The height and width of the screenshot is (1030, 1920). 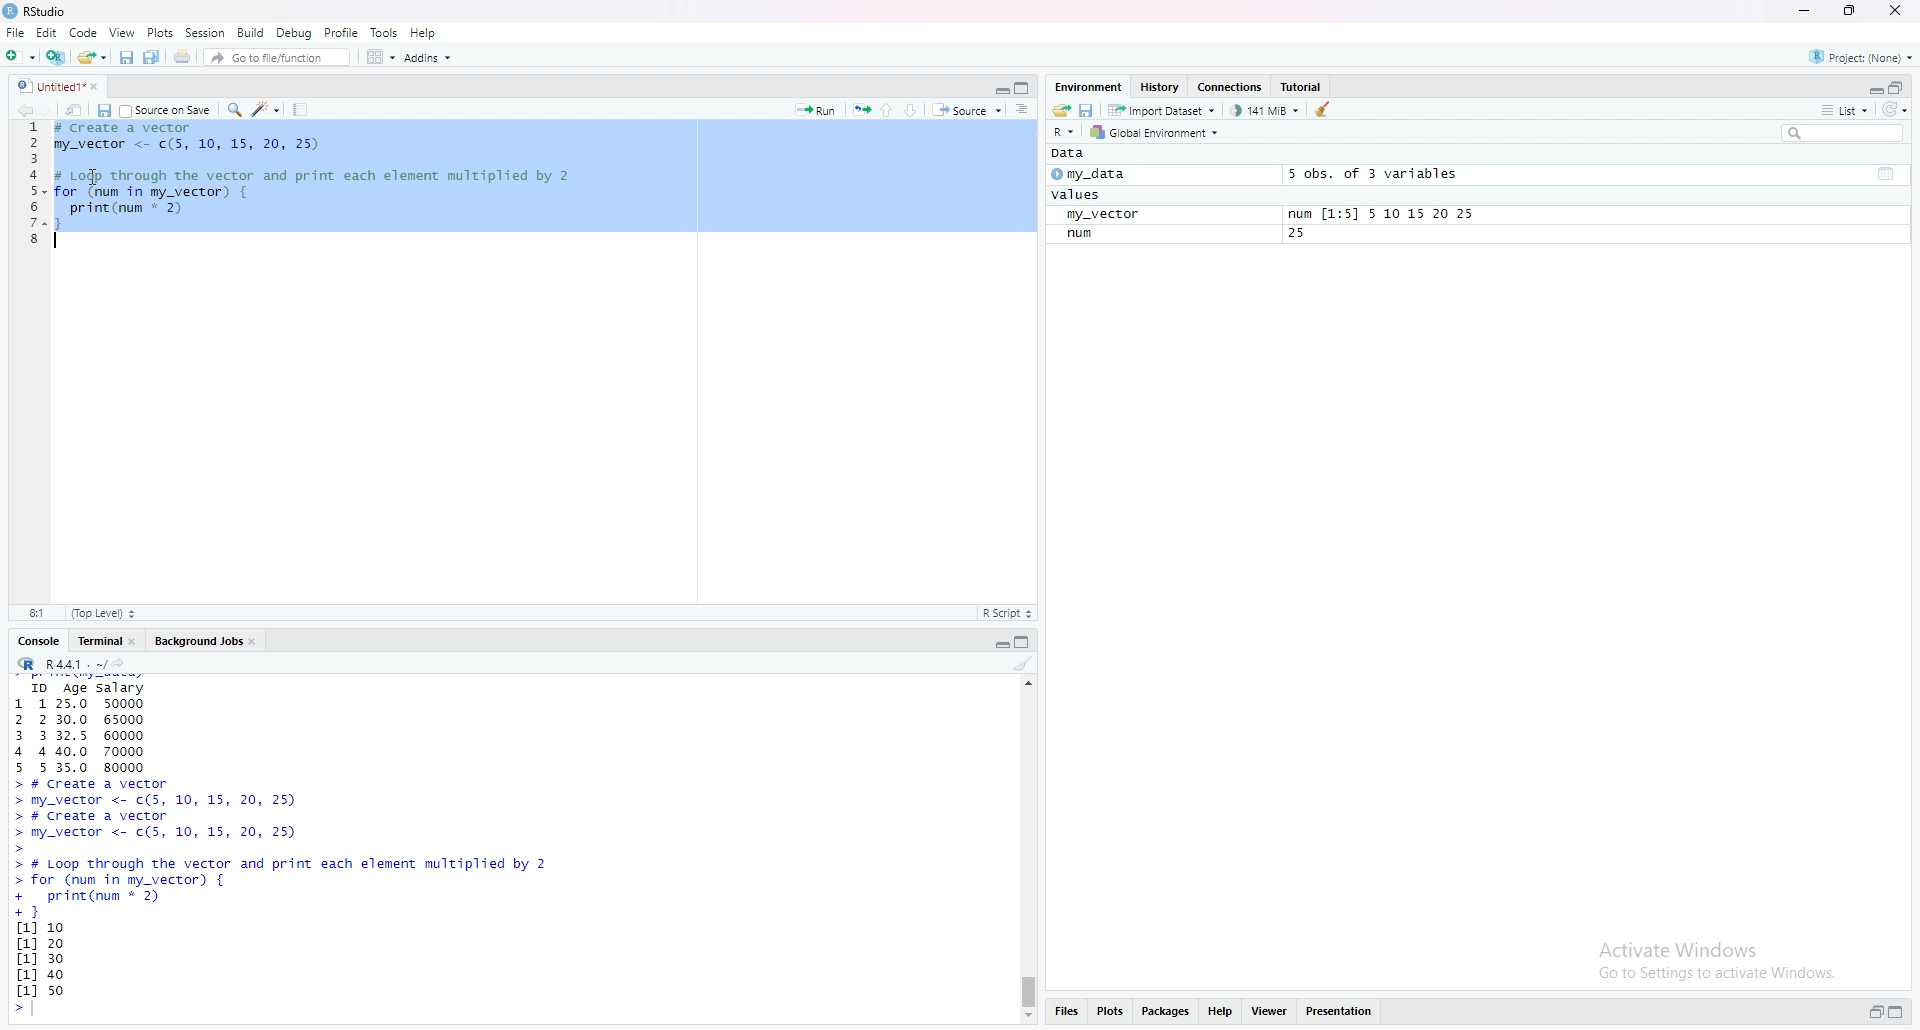 What do you see at coordinates (20, 58) in the screenshot?
I see `new file` at bounding box center [20, 58].